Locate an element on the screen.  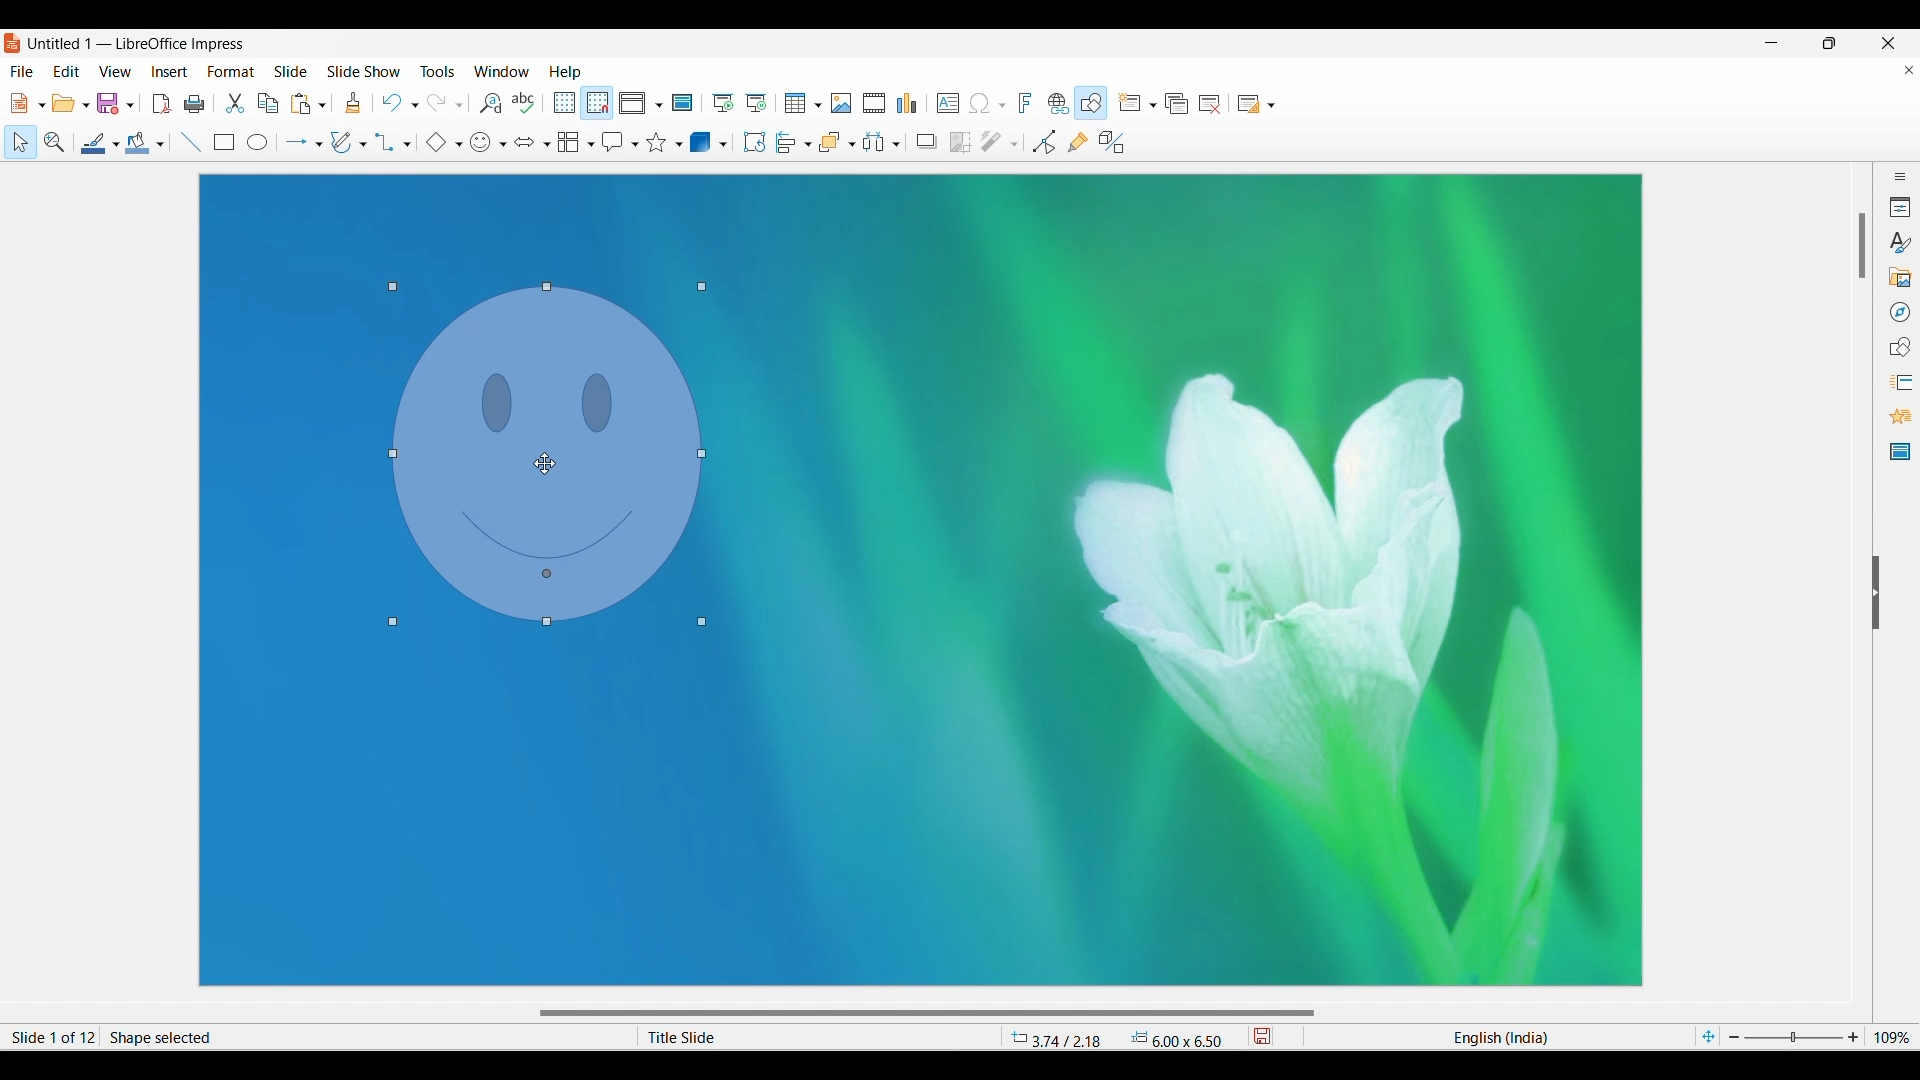
Crop image is located at coordinates (960, 142).